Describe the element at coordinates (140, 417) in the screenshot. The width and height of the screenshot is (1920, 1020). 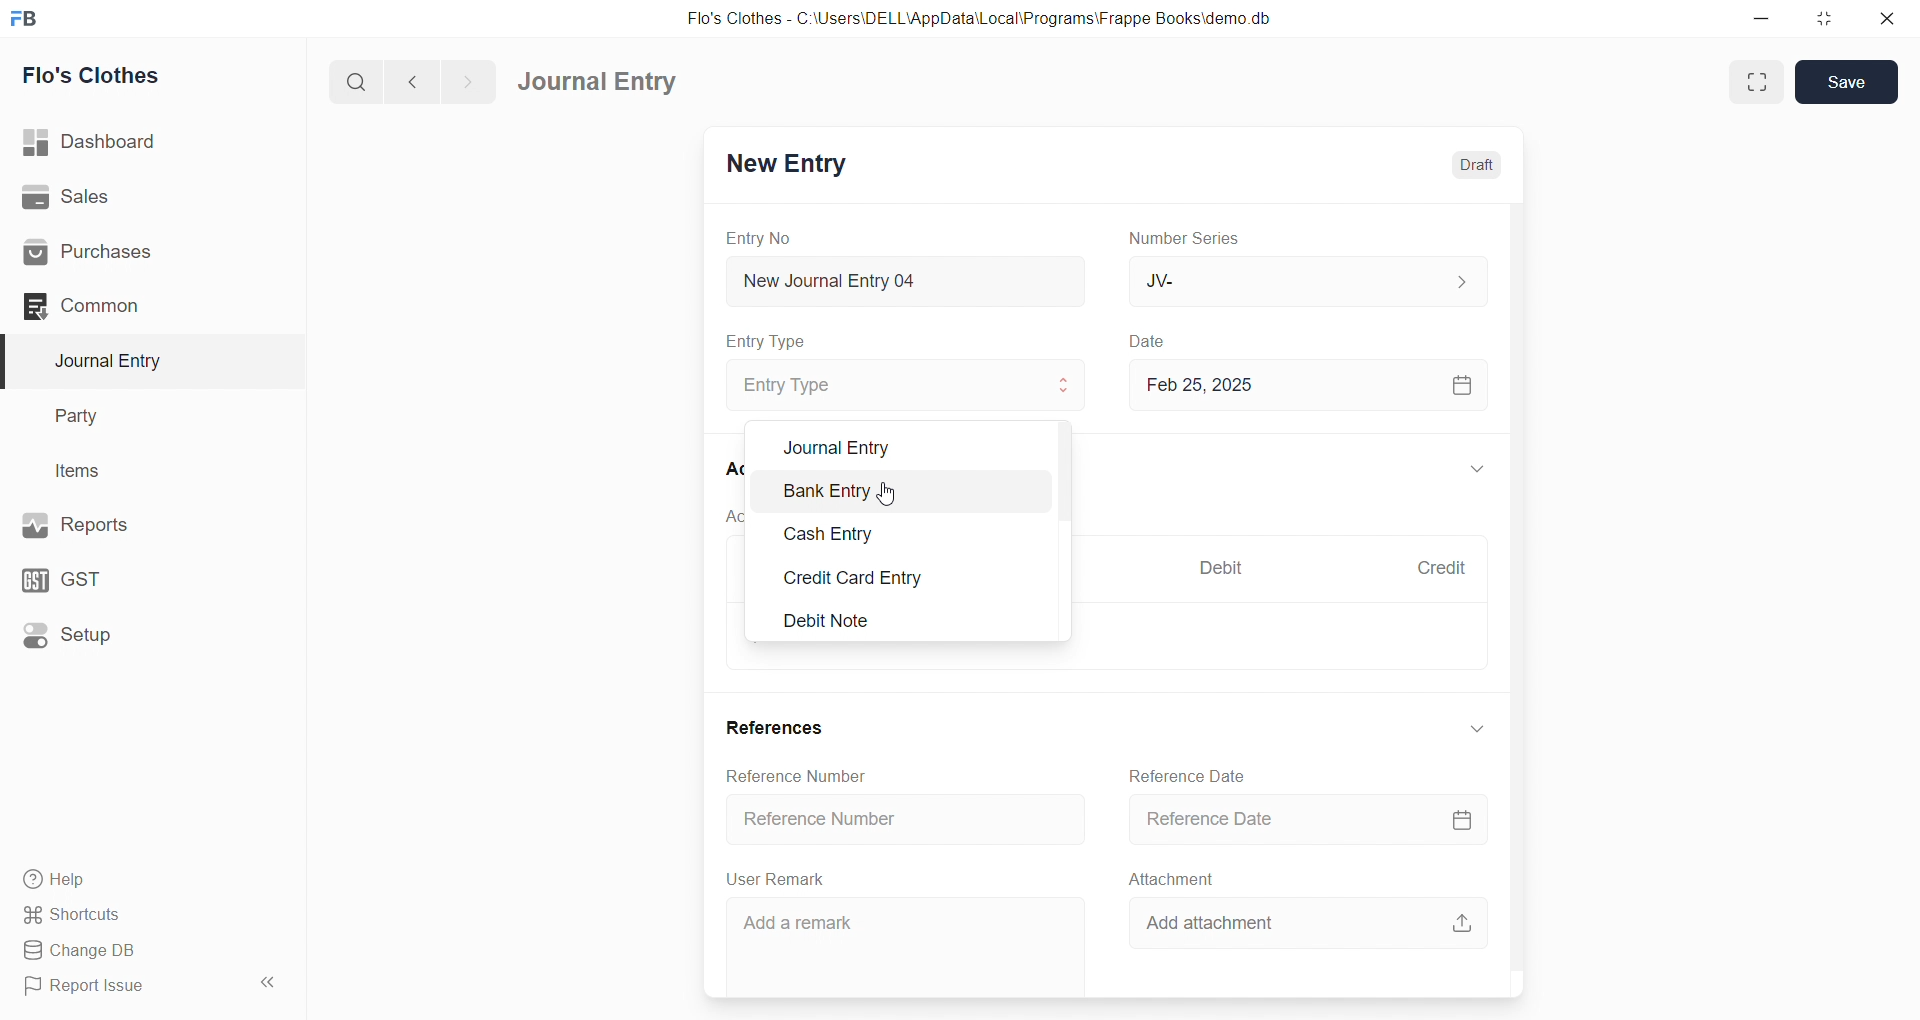
I see `Party` at that location.